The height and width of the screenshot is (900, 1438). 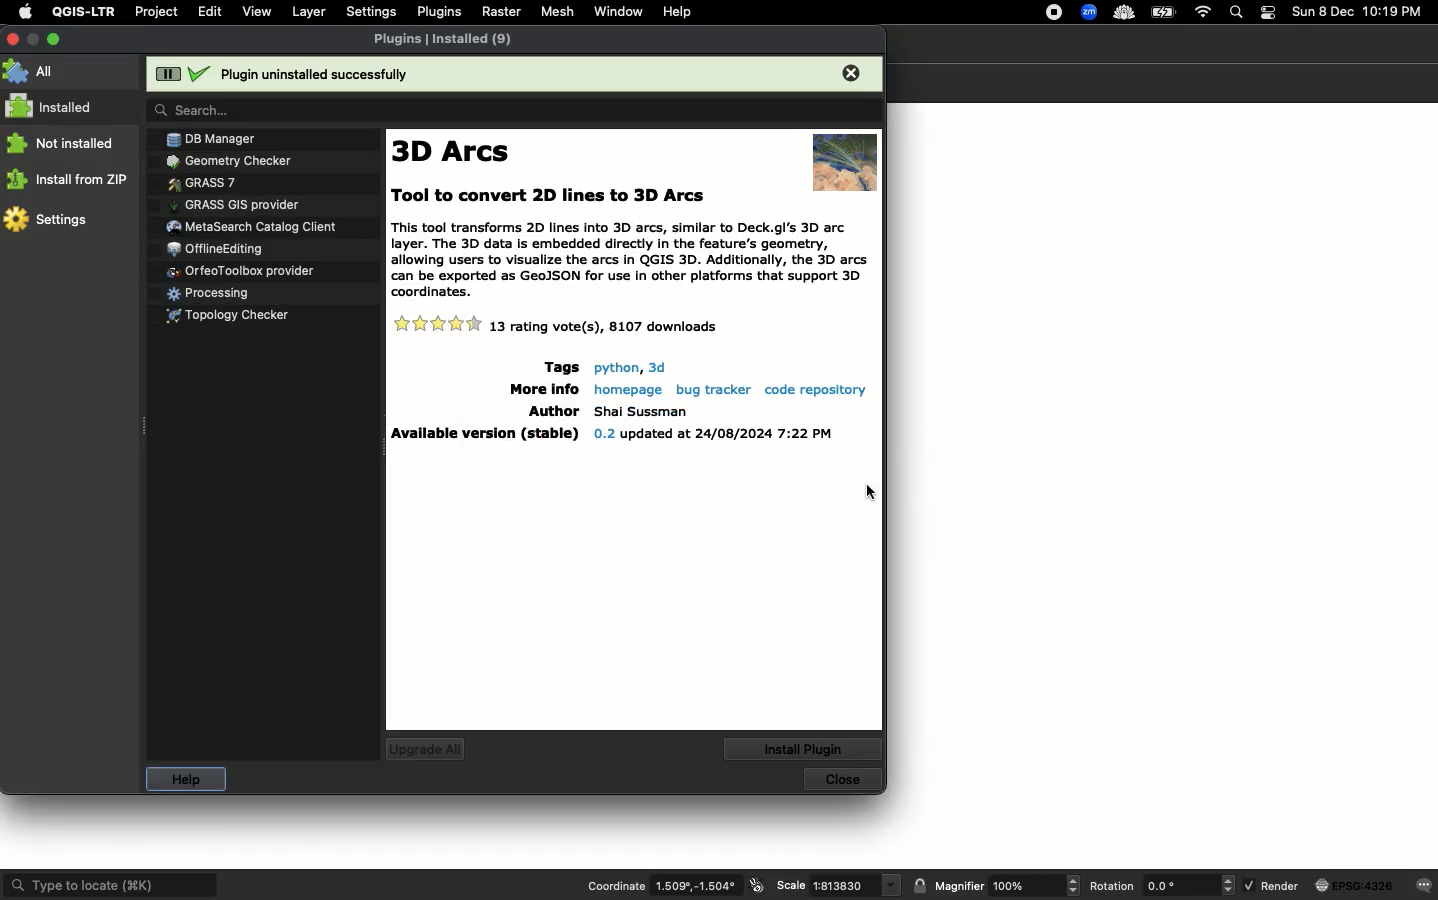 I want to click on Raster, so click(x=502, y=12).